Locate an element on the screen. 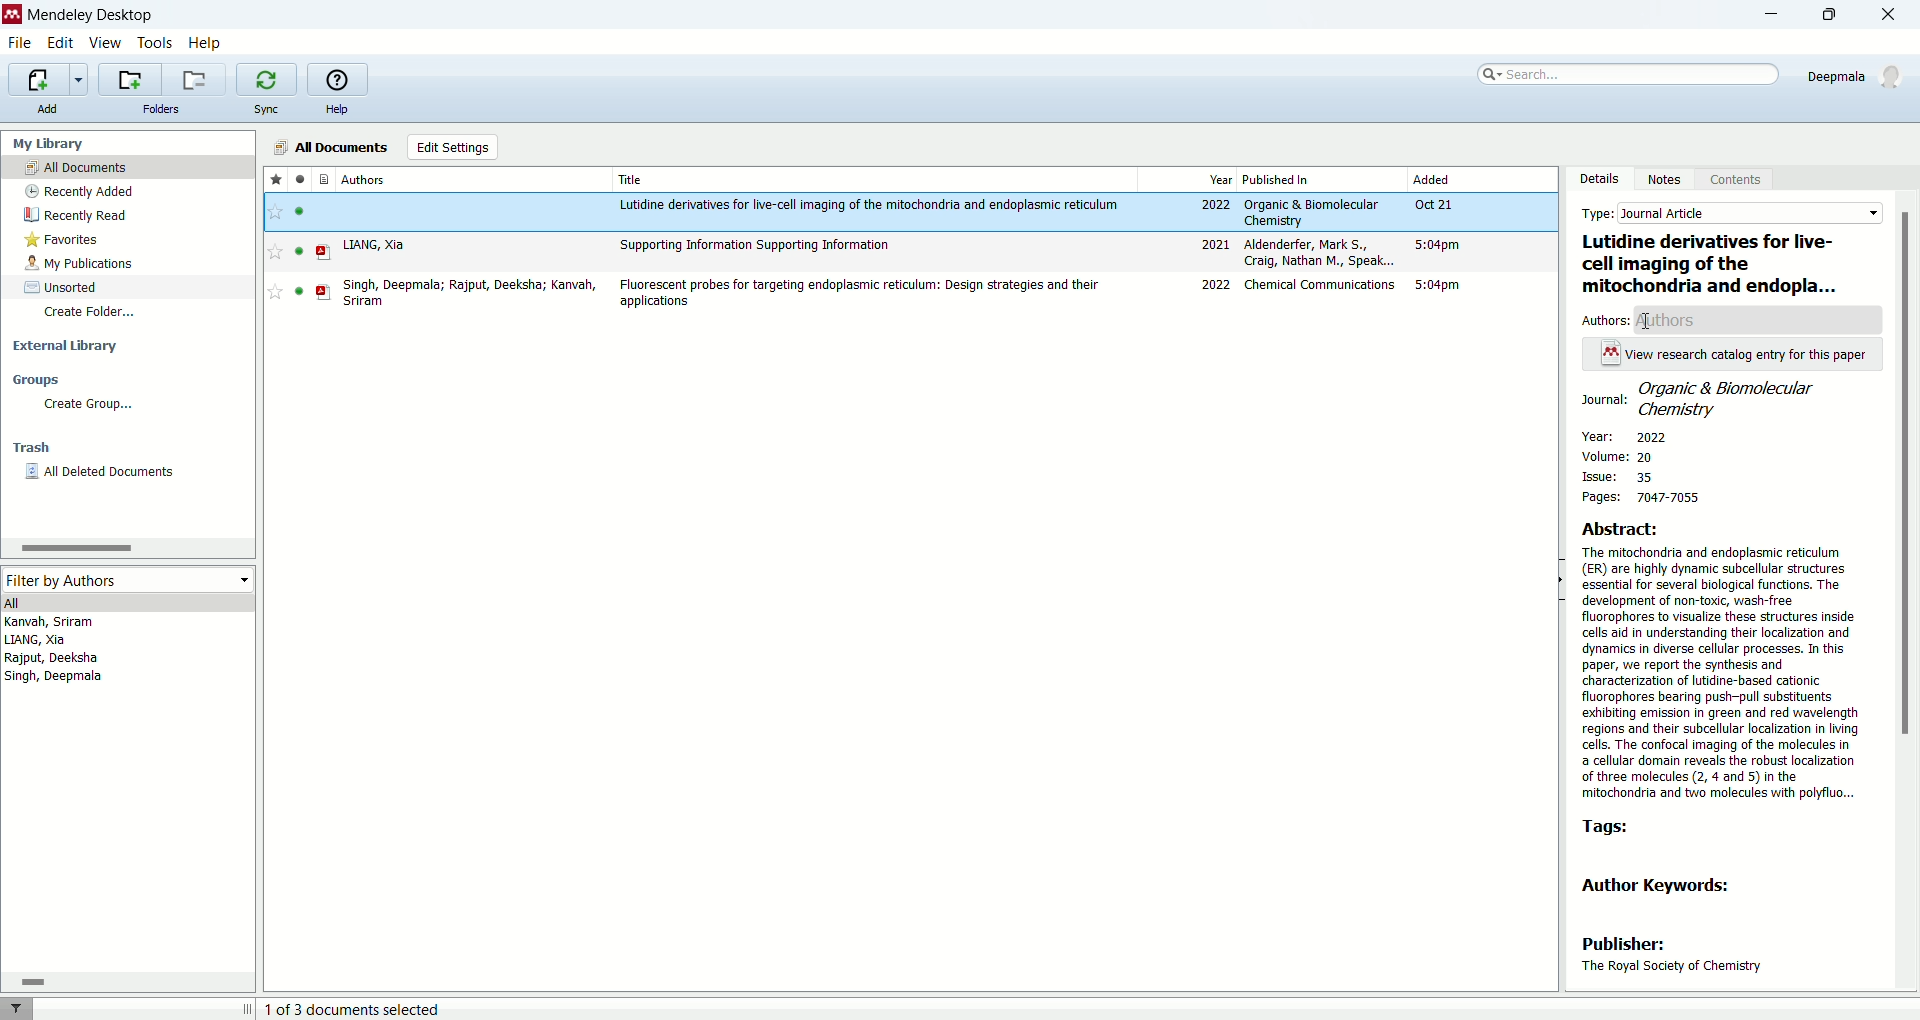 This screenshot has height=1020, width=1920. 2022 is located at coordinates (1214, 205).